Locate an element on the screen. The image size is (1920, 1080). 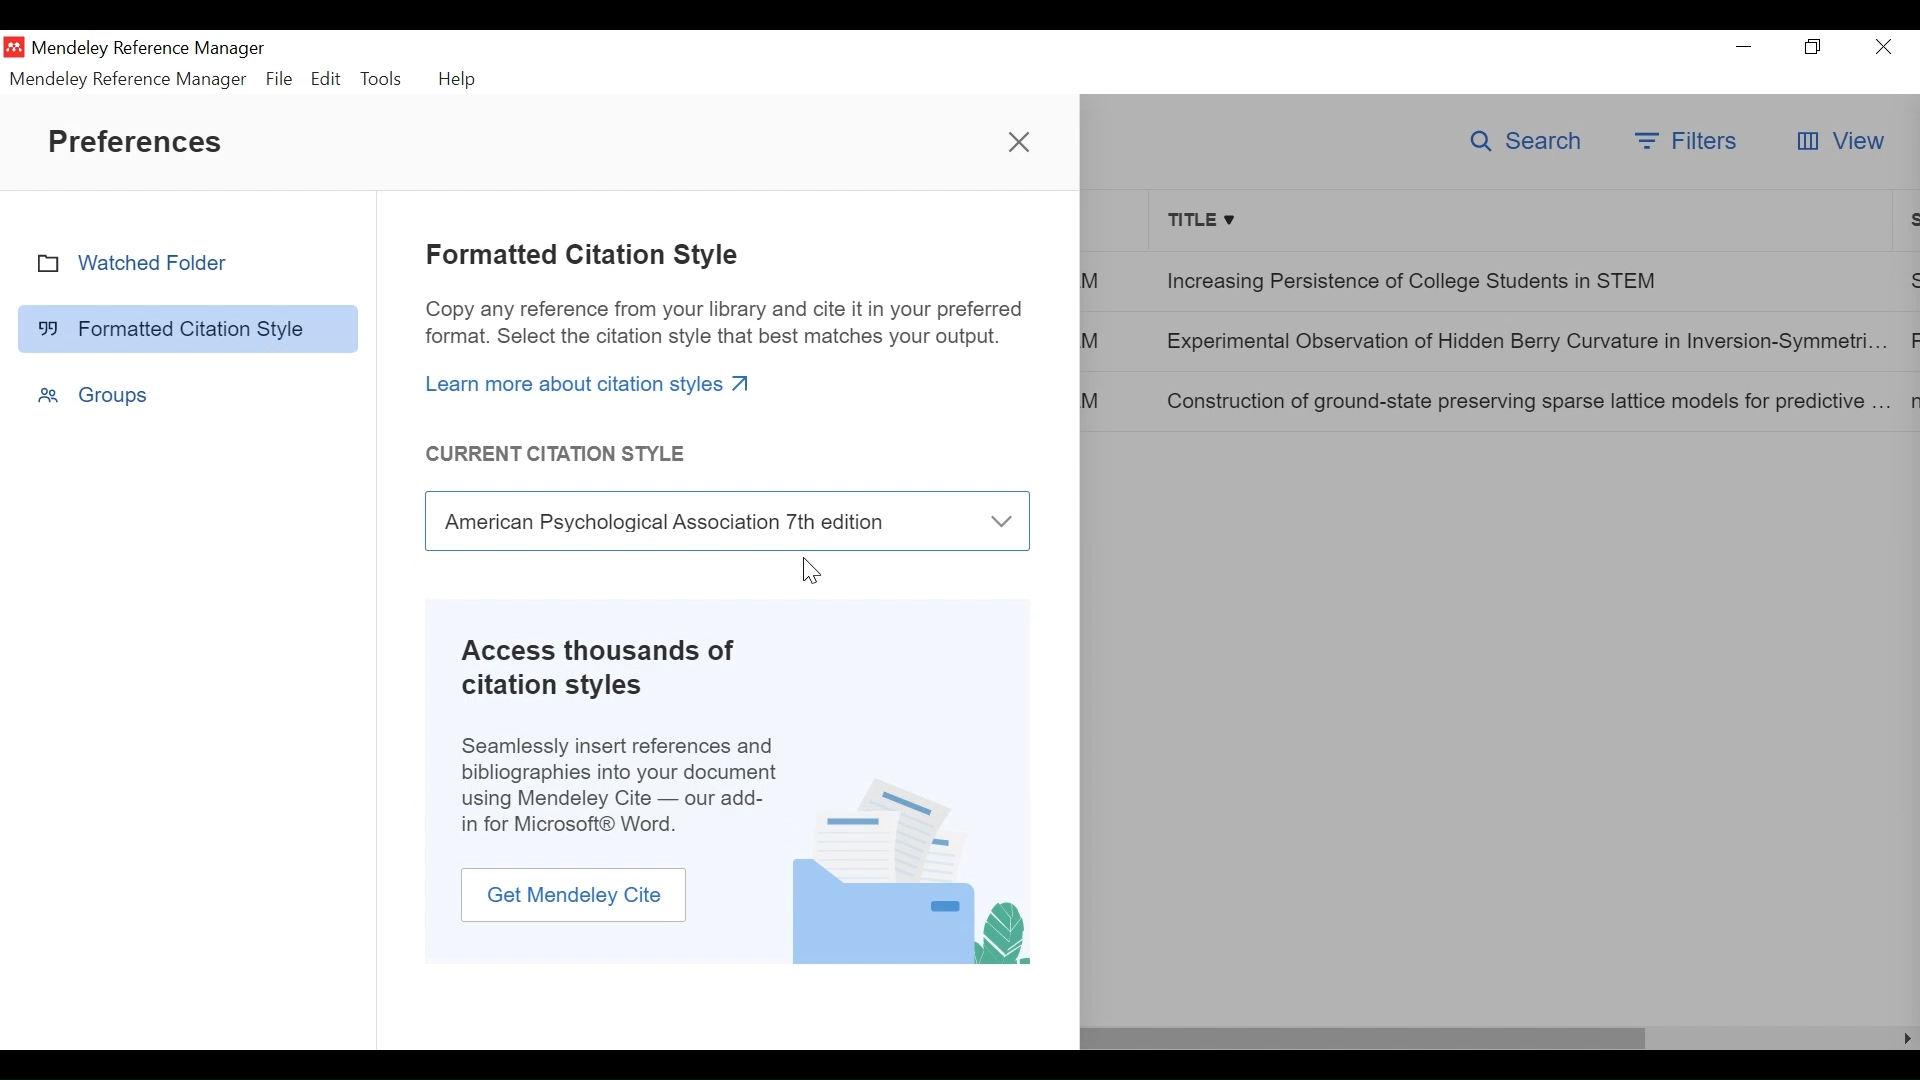
View is located at coordinates (1840, 142).